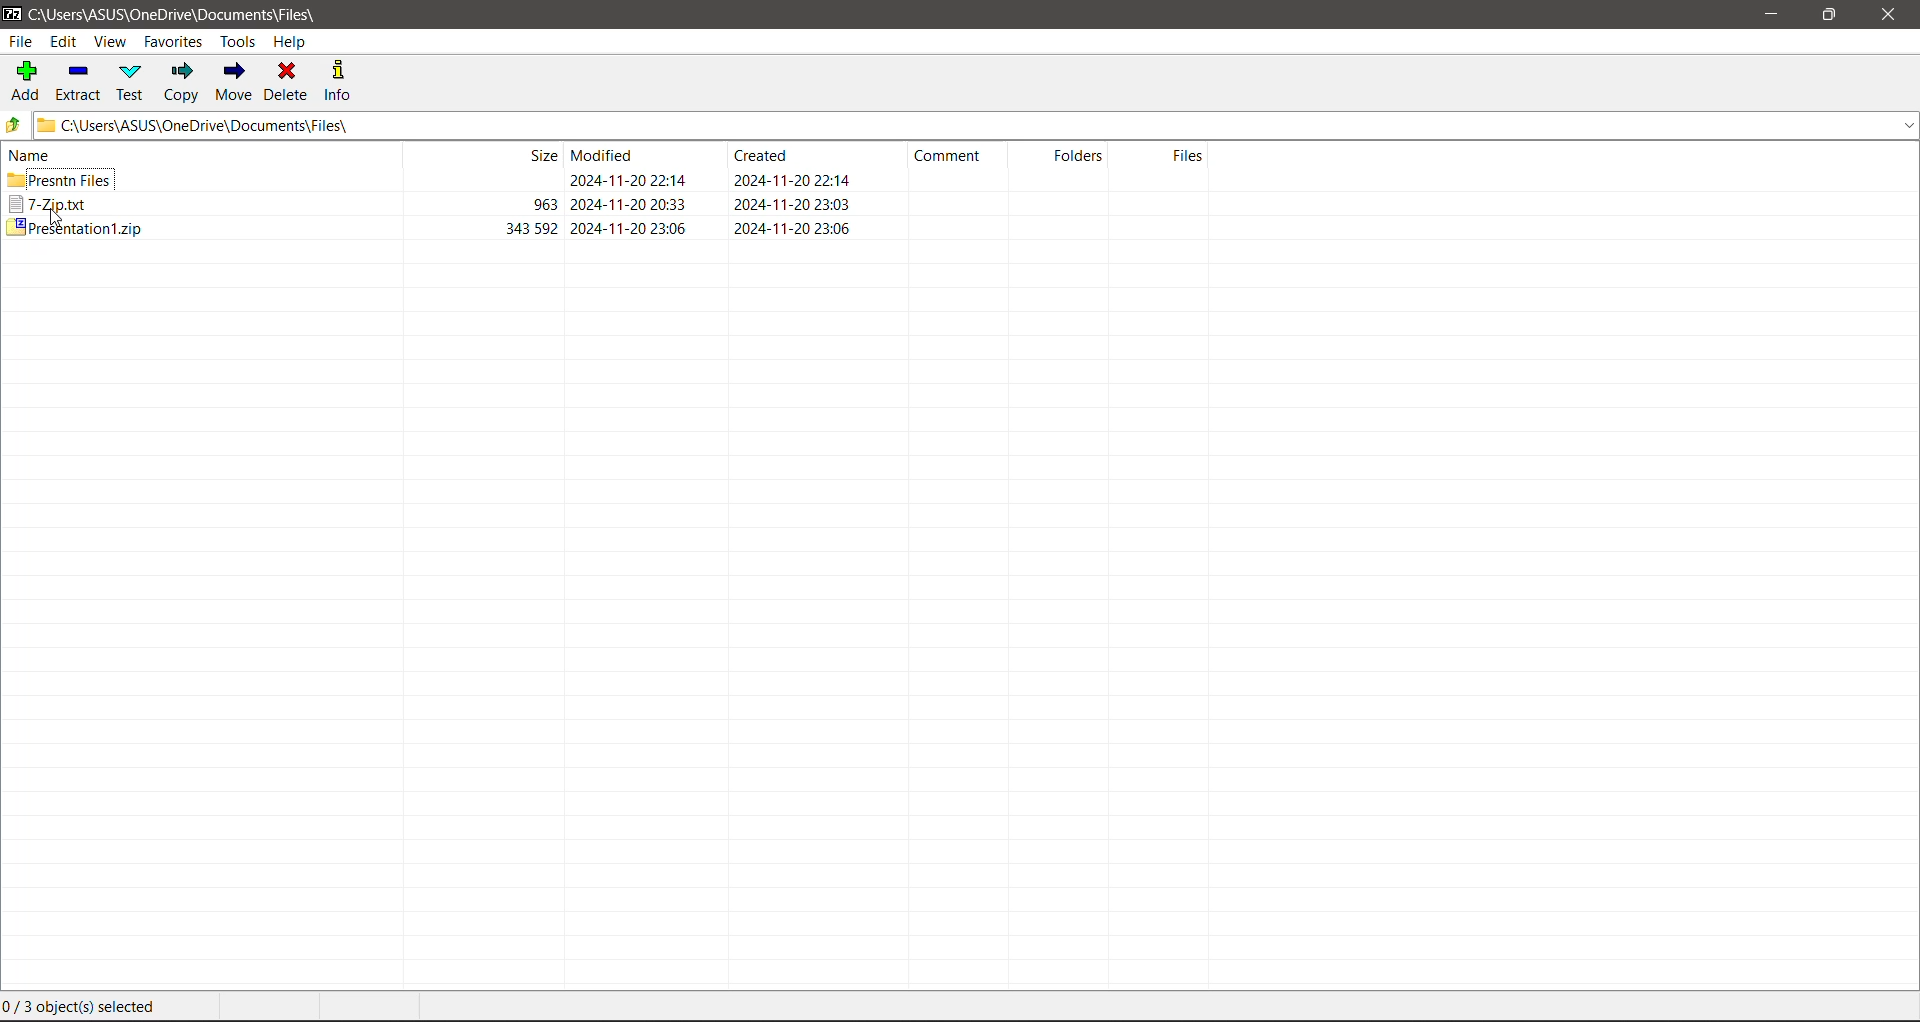  I want to click on Name, so click(34, 154).